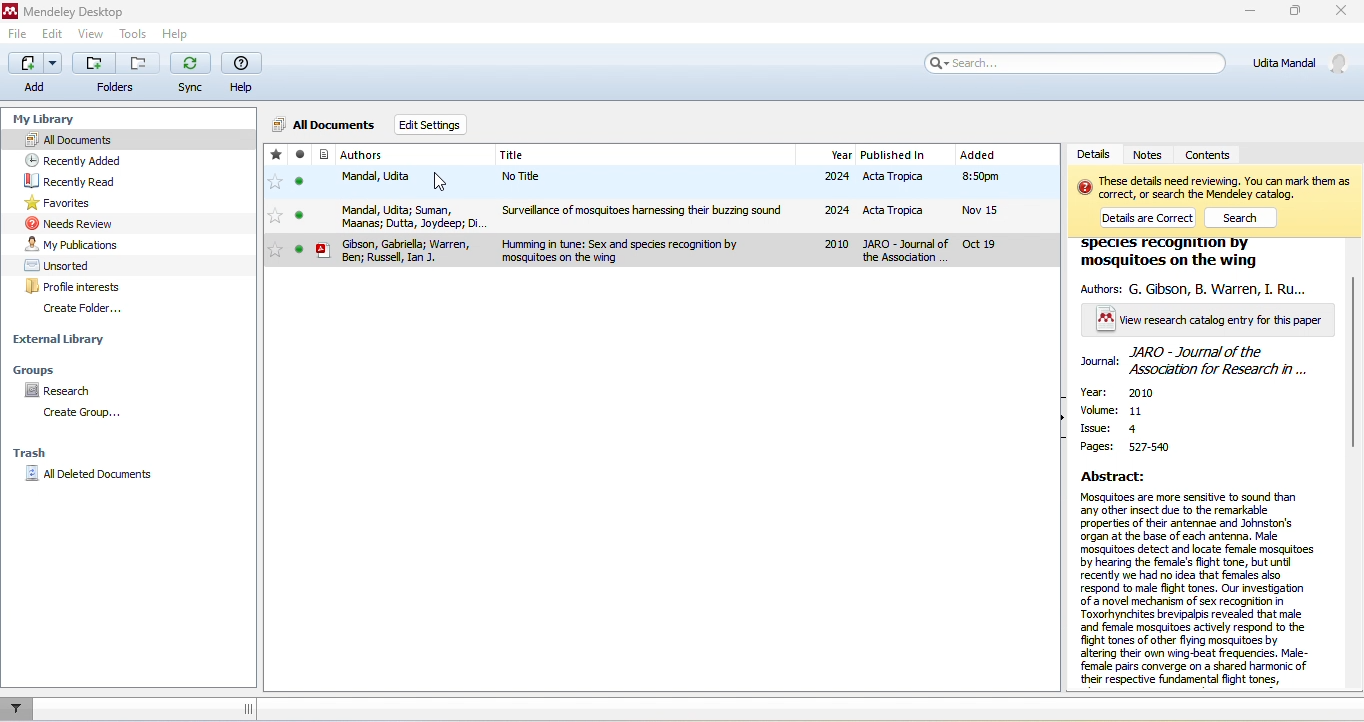  Describe the element at coordinates (75, 244) in the screenshot. I see `my publications` at that location.